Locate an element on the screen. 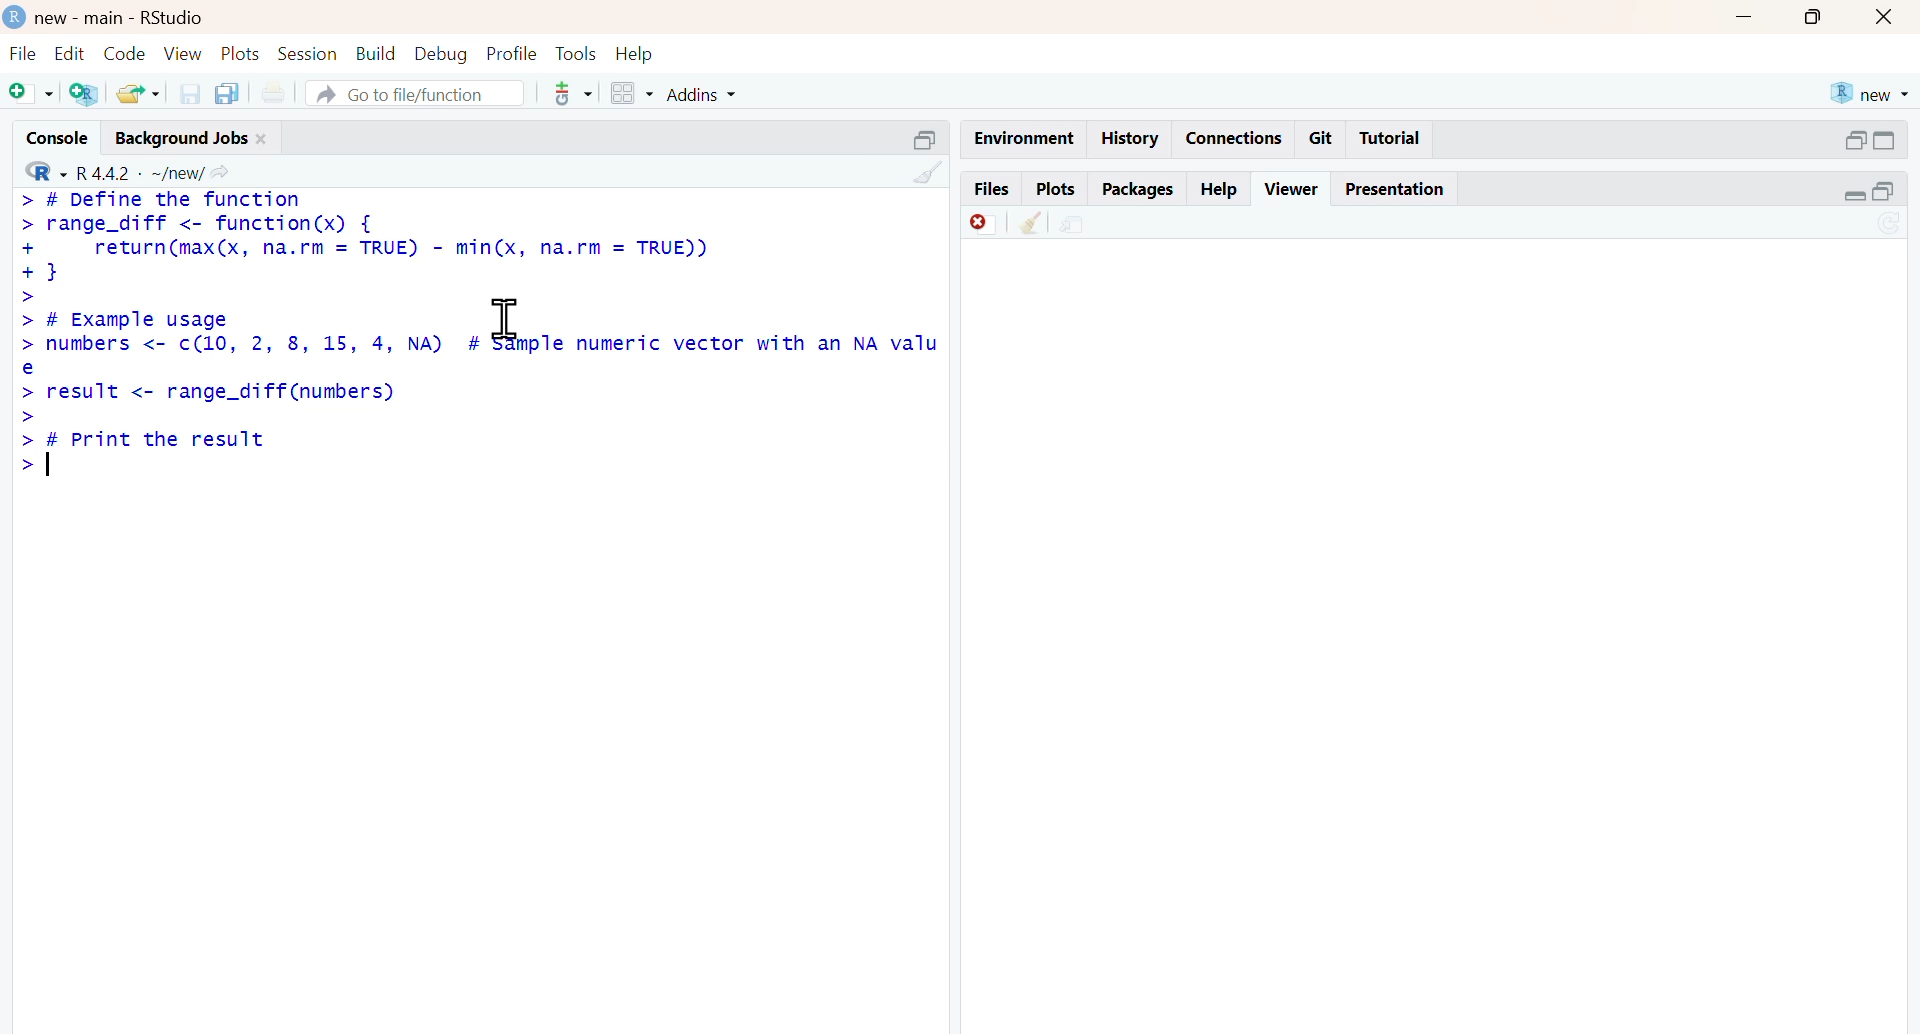 This screenshot has height=1034, width=1920. maximise is located at coordinates (1815, 15).